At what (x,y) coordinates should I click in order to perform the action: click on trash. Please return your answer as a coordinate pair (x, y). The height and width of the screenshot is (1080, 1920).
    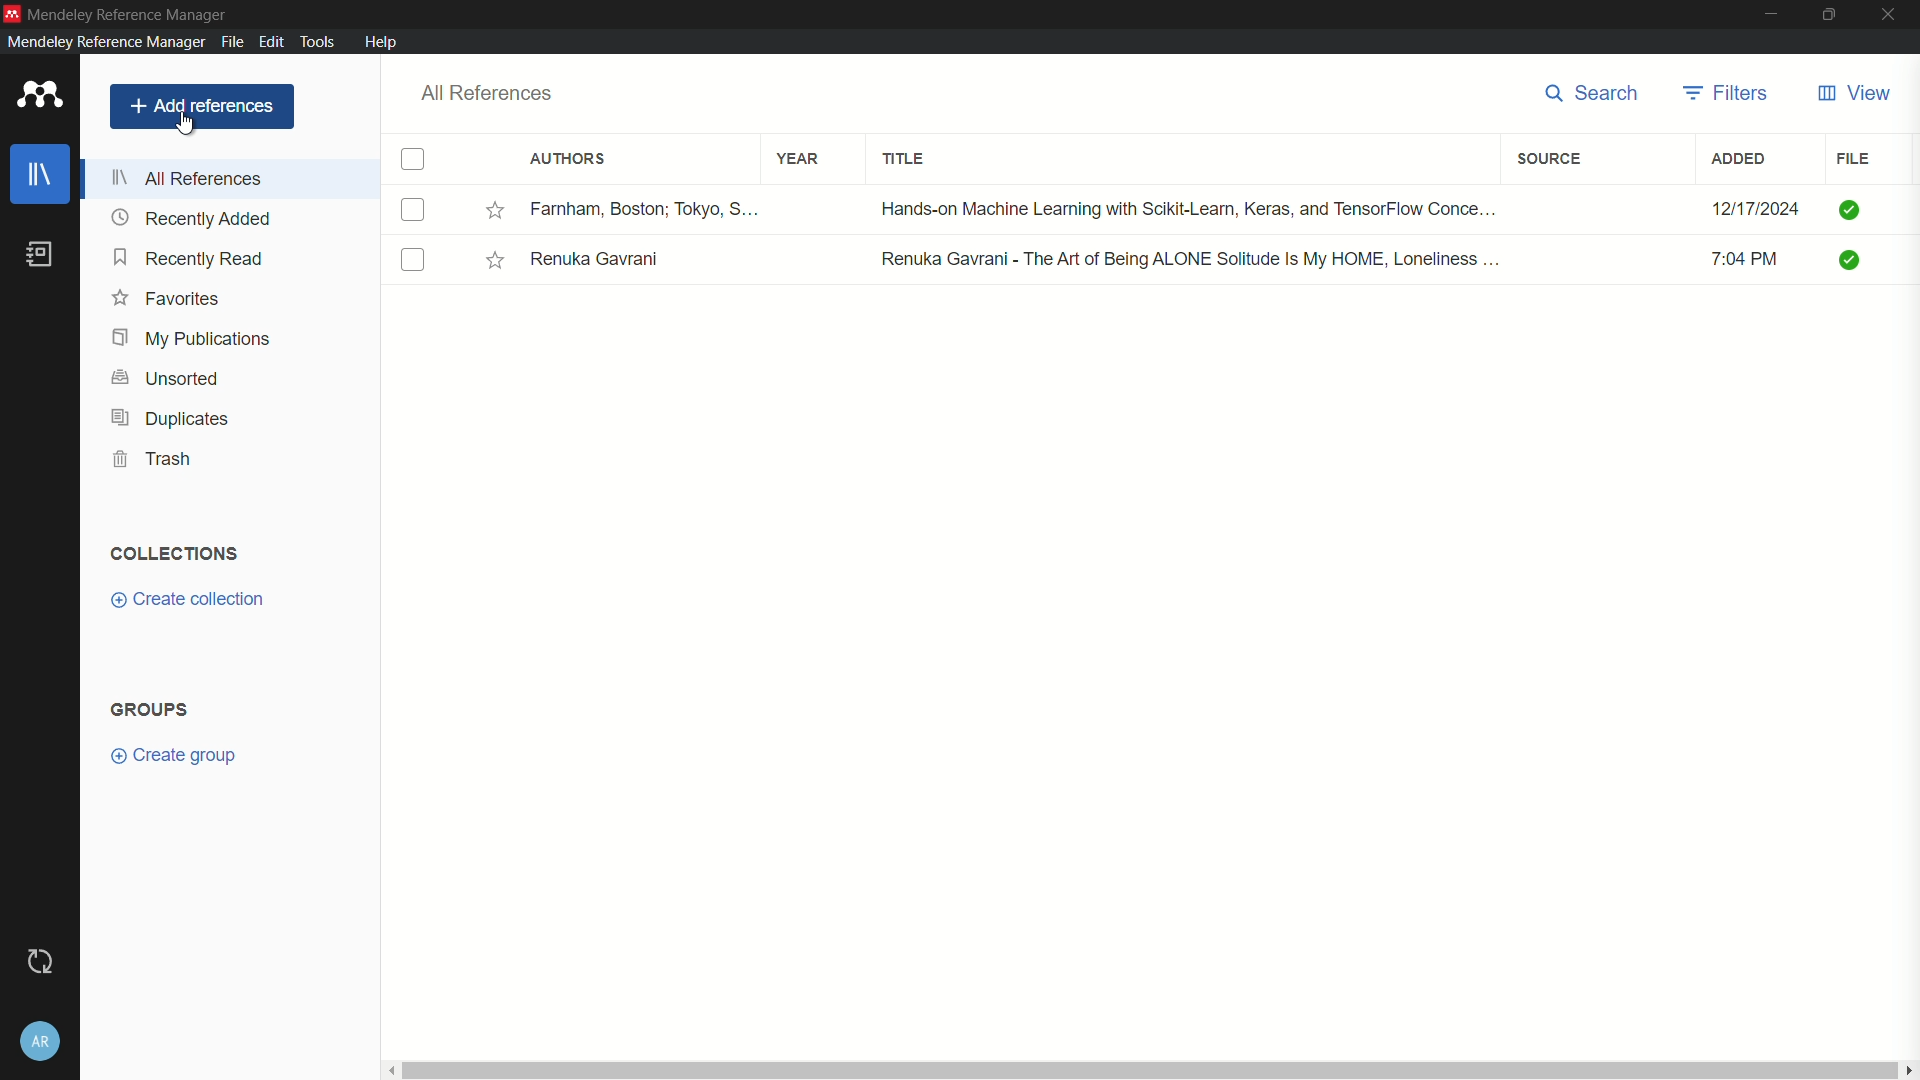
    Looking at the image, I should click on (153, 460).